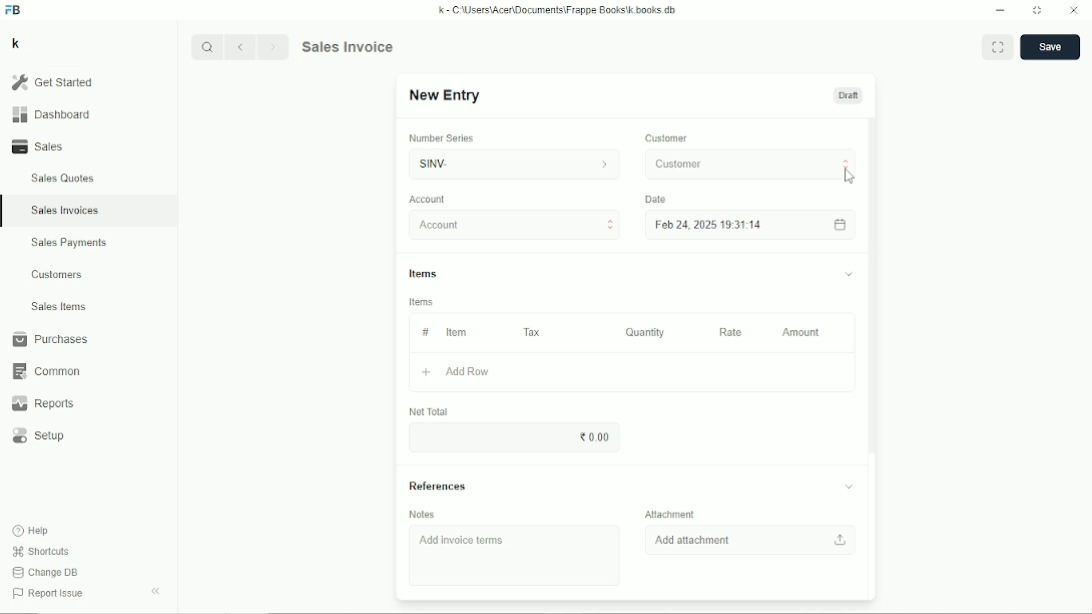 This screenshot has height=614, width=1092. Describe the element at coordinates (455, 373) in the screenshot. I see `Add row` at that location.